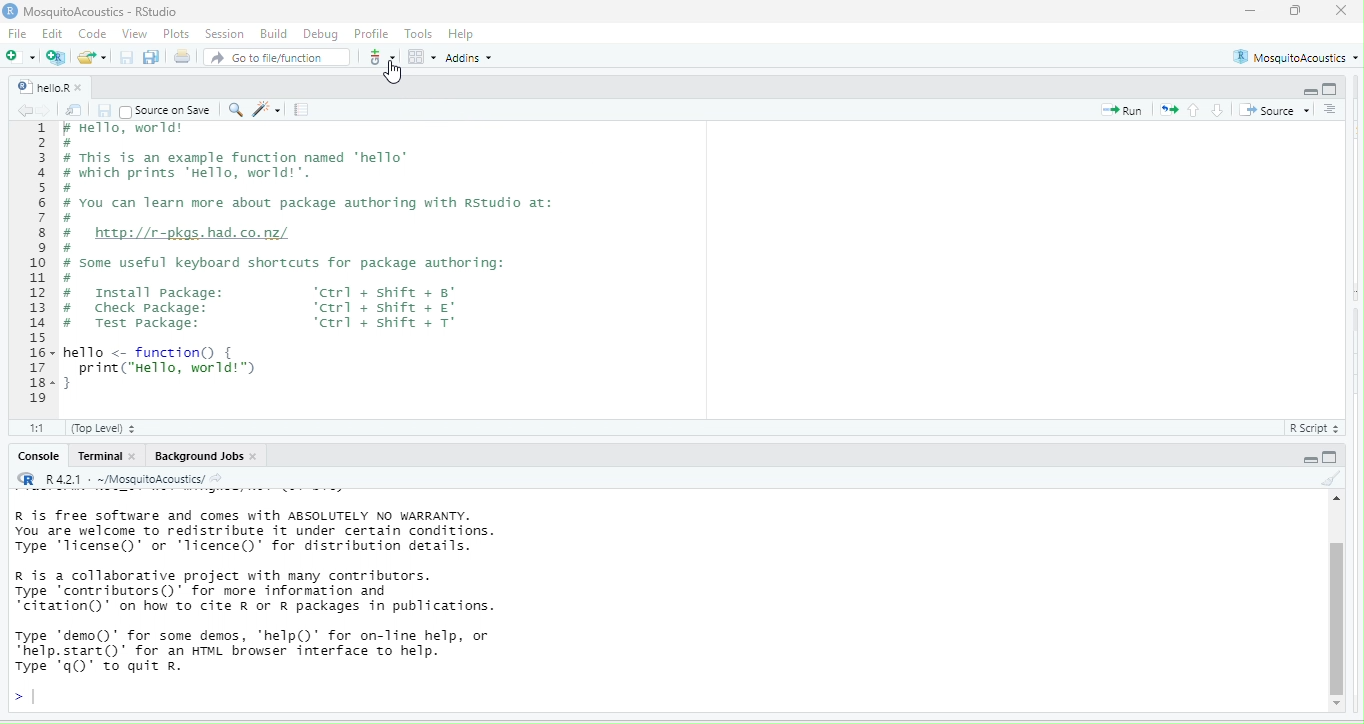  What do you see at coordinates (1308, 90) in the screenshot?
I see `hide r script` at bounding box center [1308, 90].